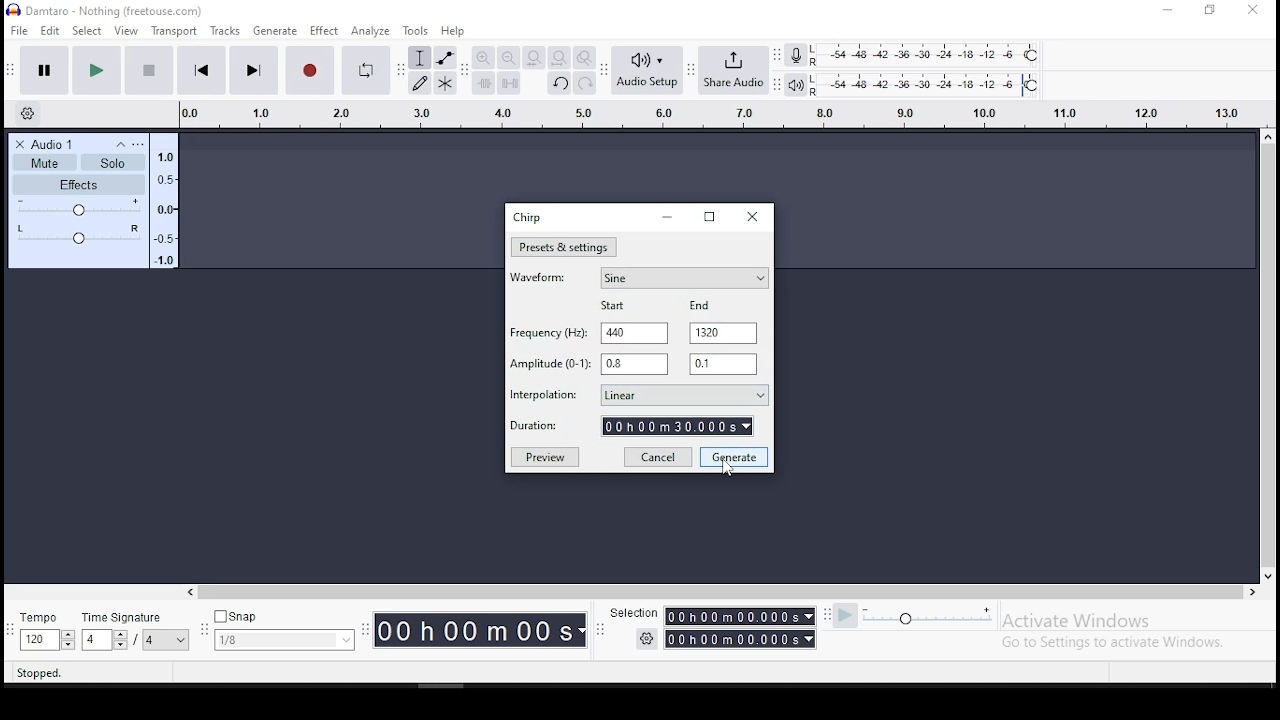 Image resolution: width=1280 pixels, height=720 pixels. I want to click on envelope tool, so click(446, 58).